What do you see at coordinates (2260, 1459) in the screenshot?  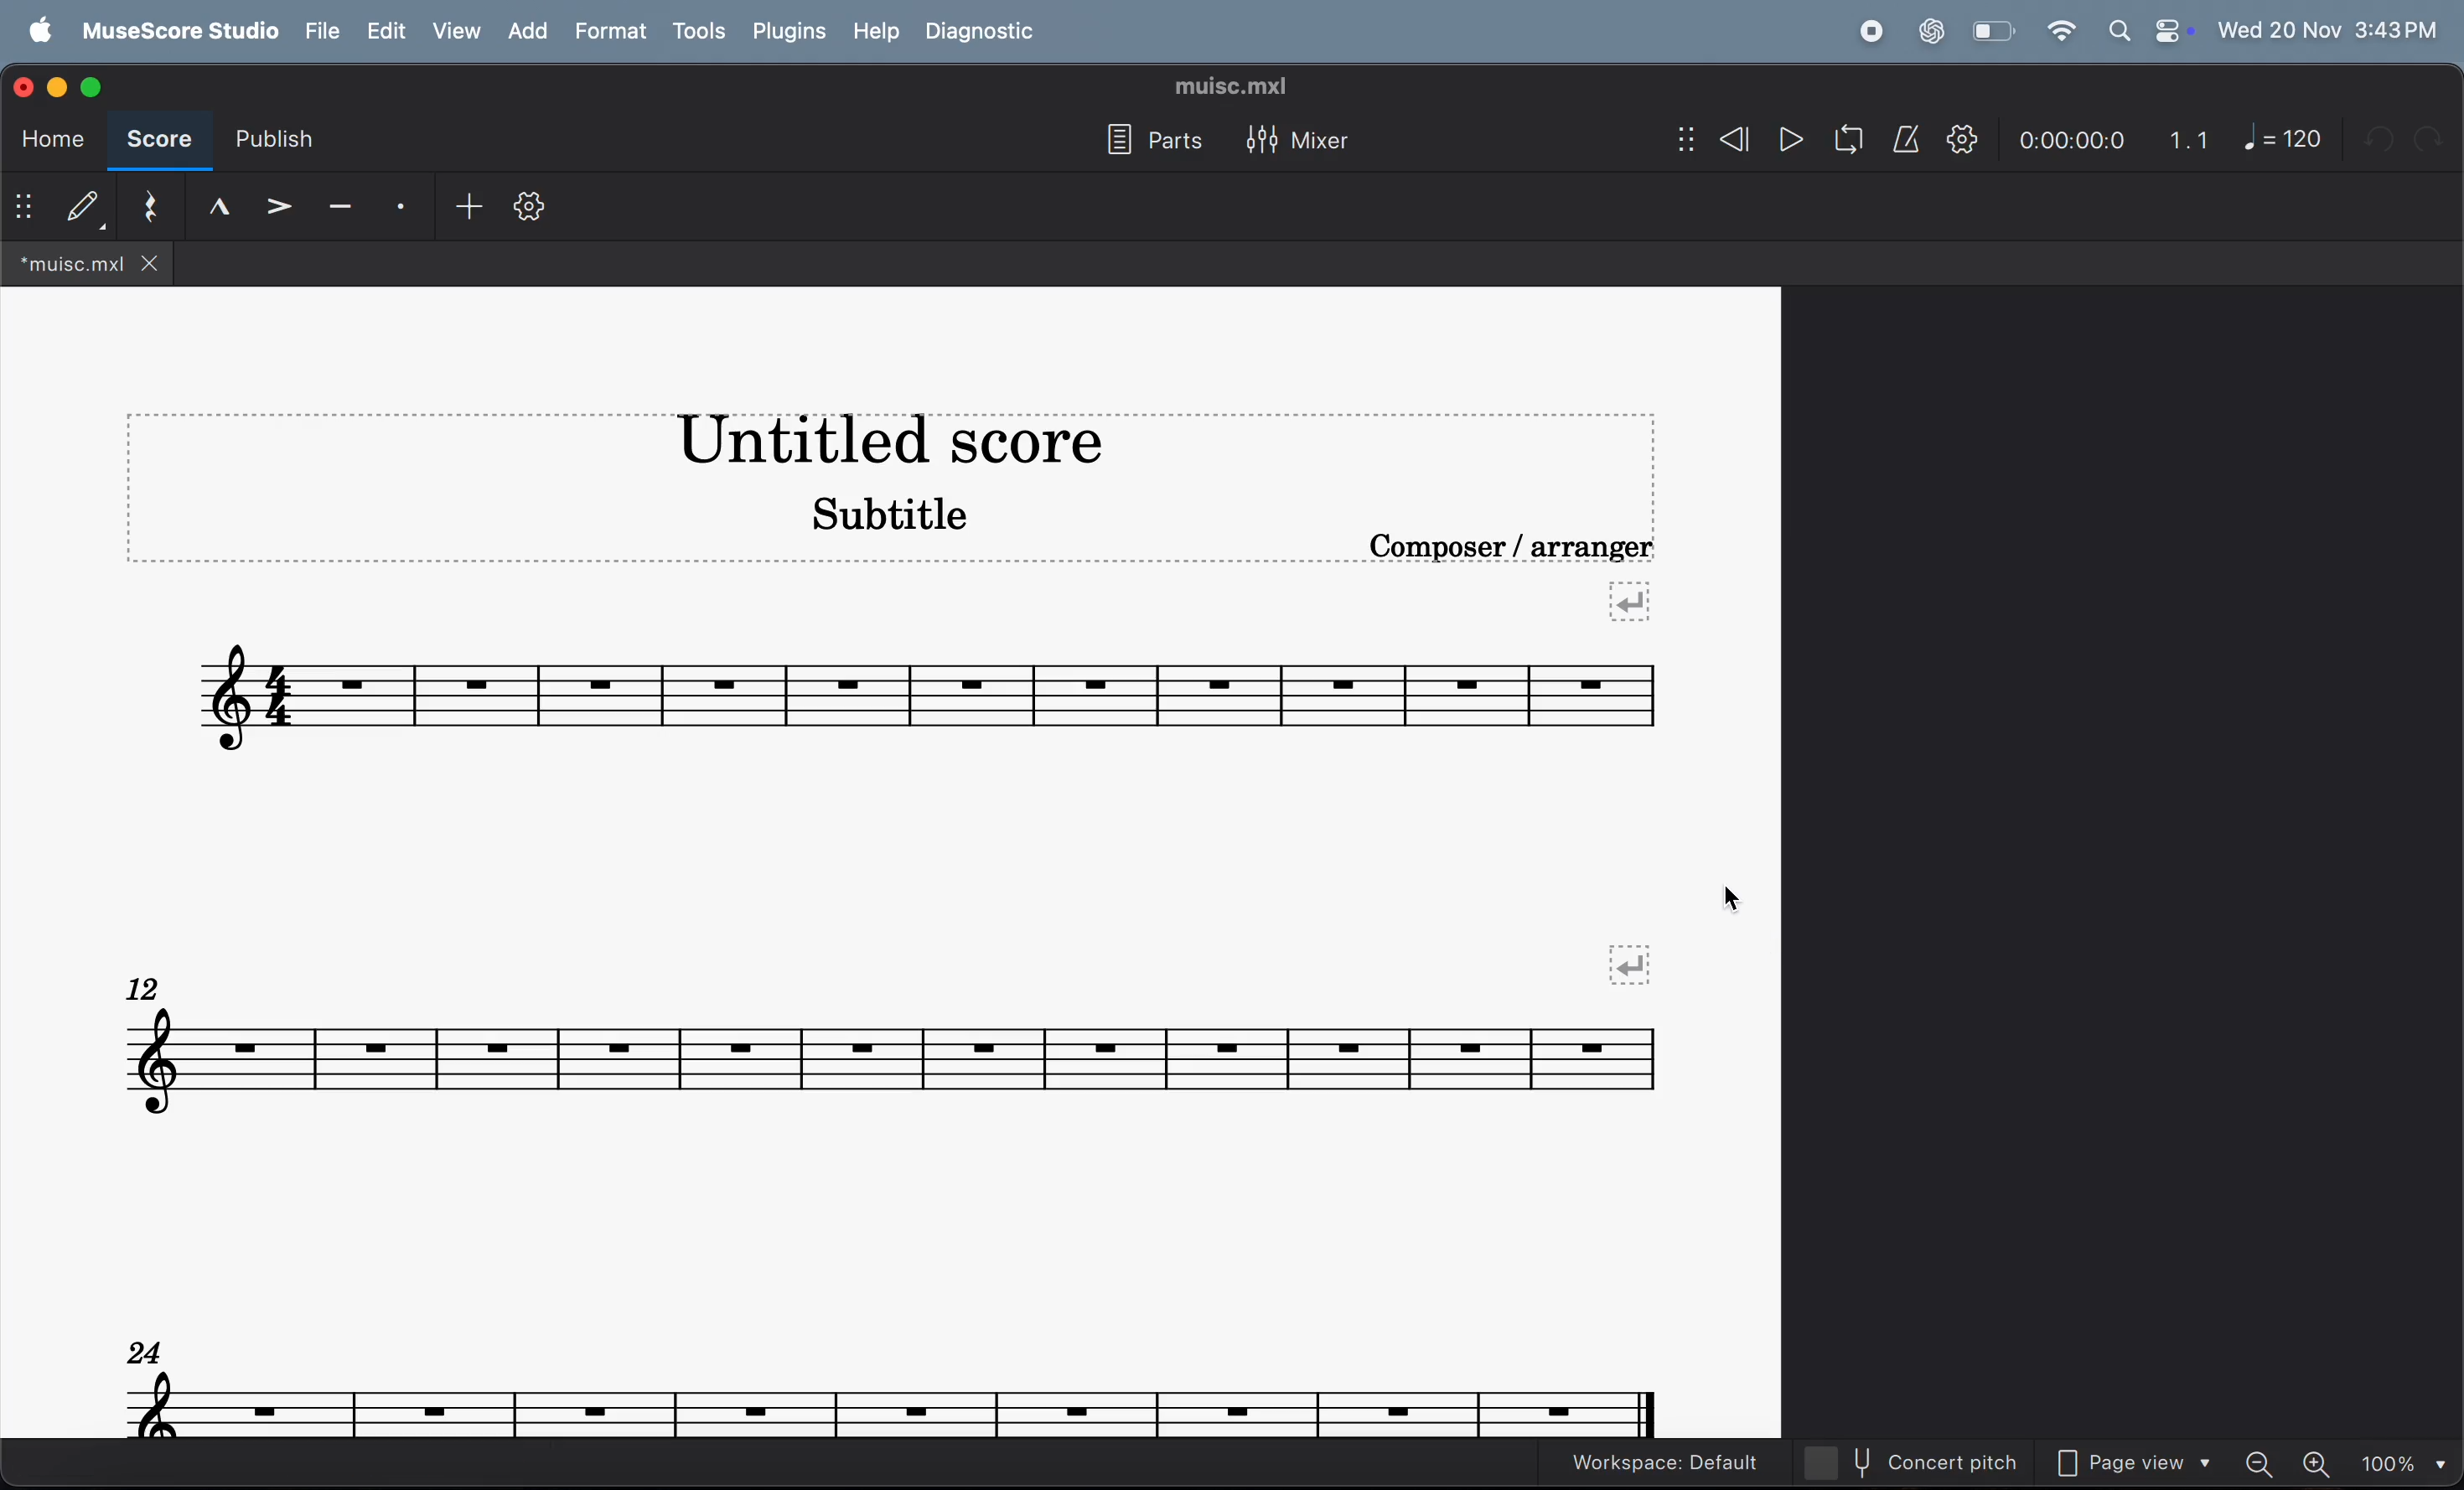 I see `zoom out` at bounding box center [2260, 1459].